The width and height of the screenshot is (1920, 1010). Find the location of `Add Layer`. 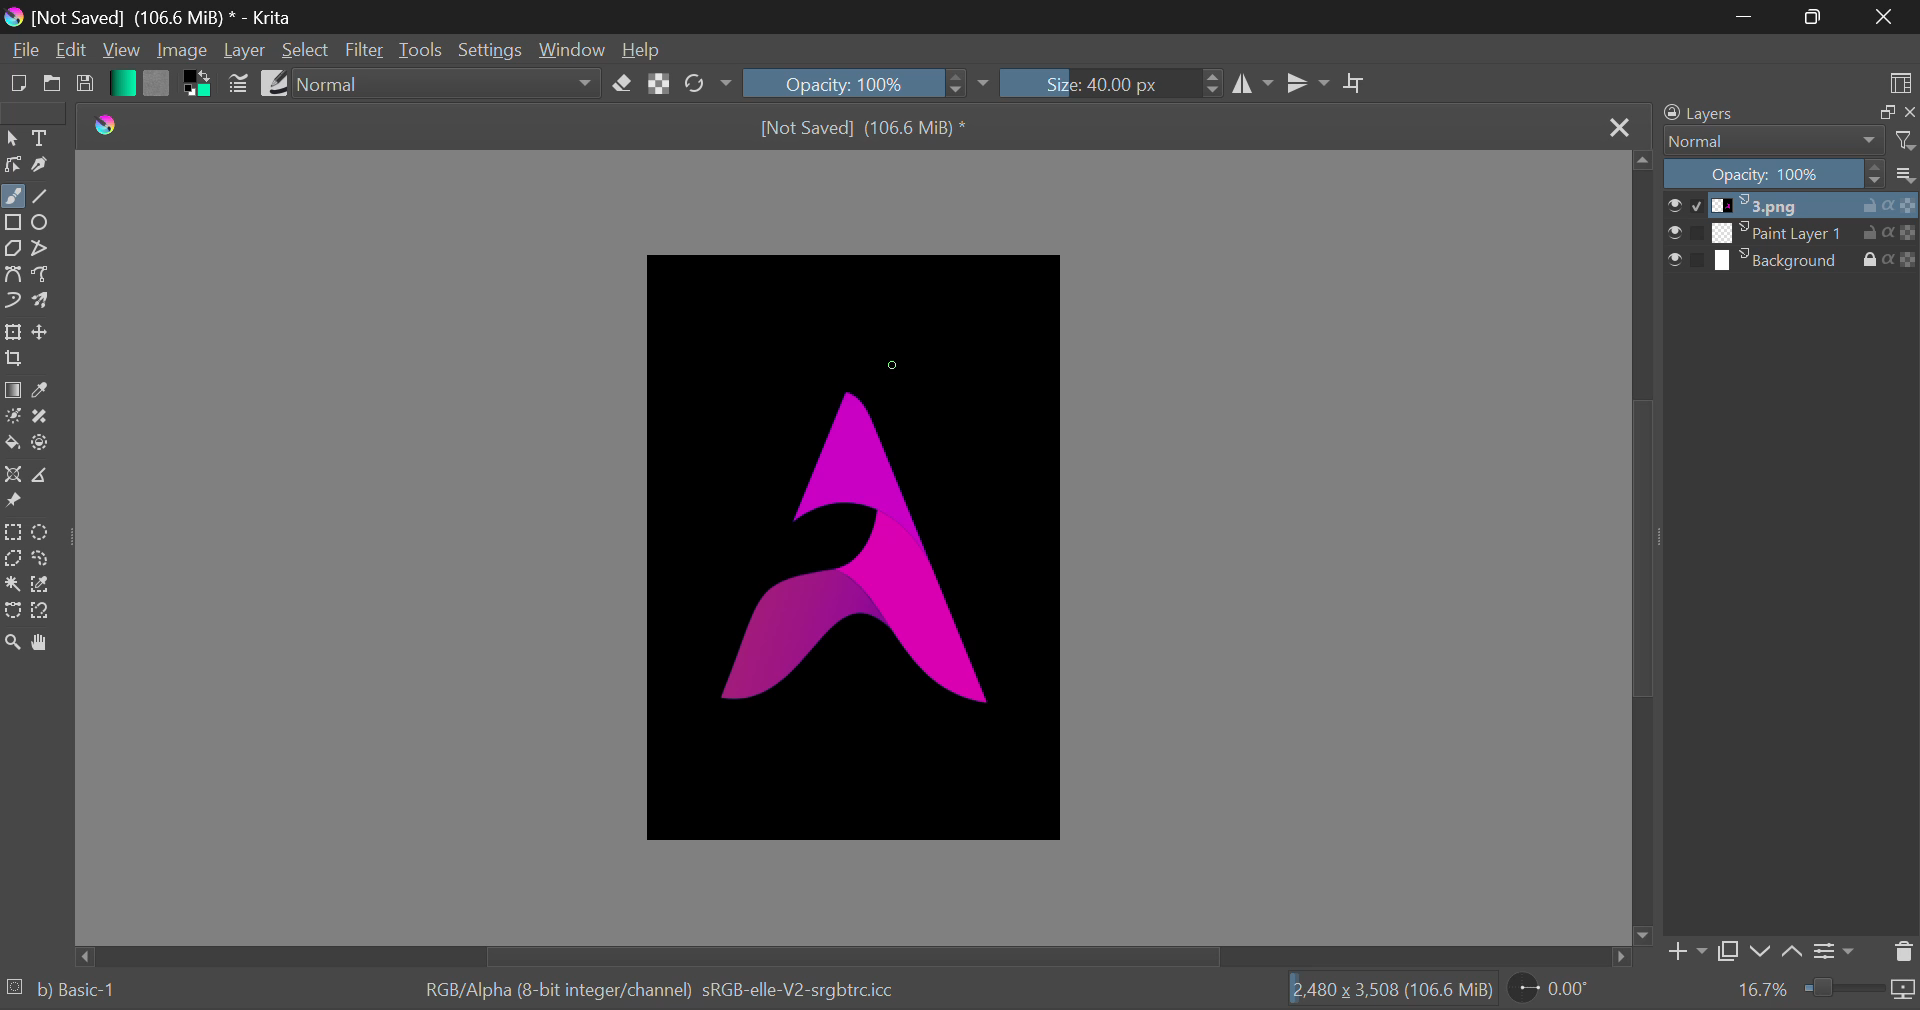

Add Layer is located at coordinates (1688, 951).